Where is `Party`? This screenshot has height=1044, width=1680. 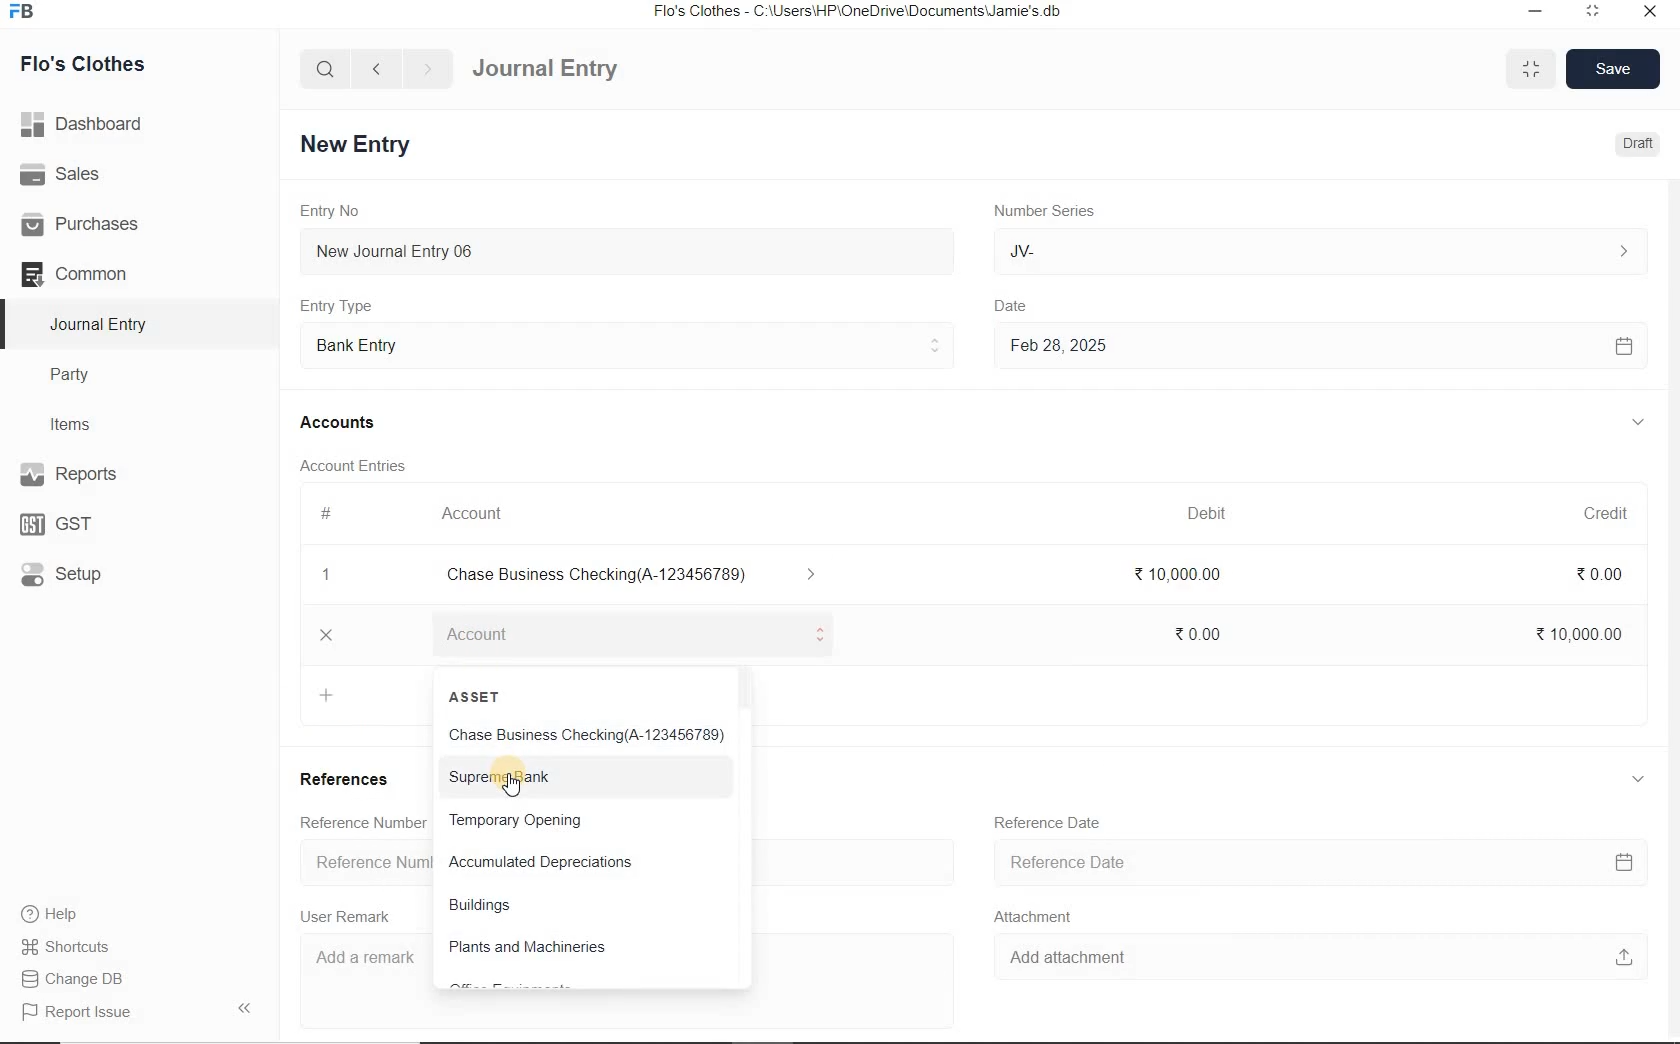 Party is located at coordinates (84, 375).